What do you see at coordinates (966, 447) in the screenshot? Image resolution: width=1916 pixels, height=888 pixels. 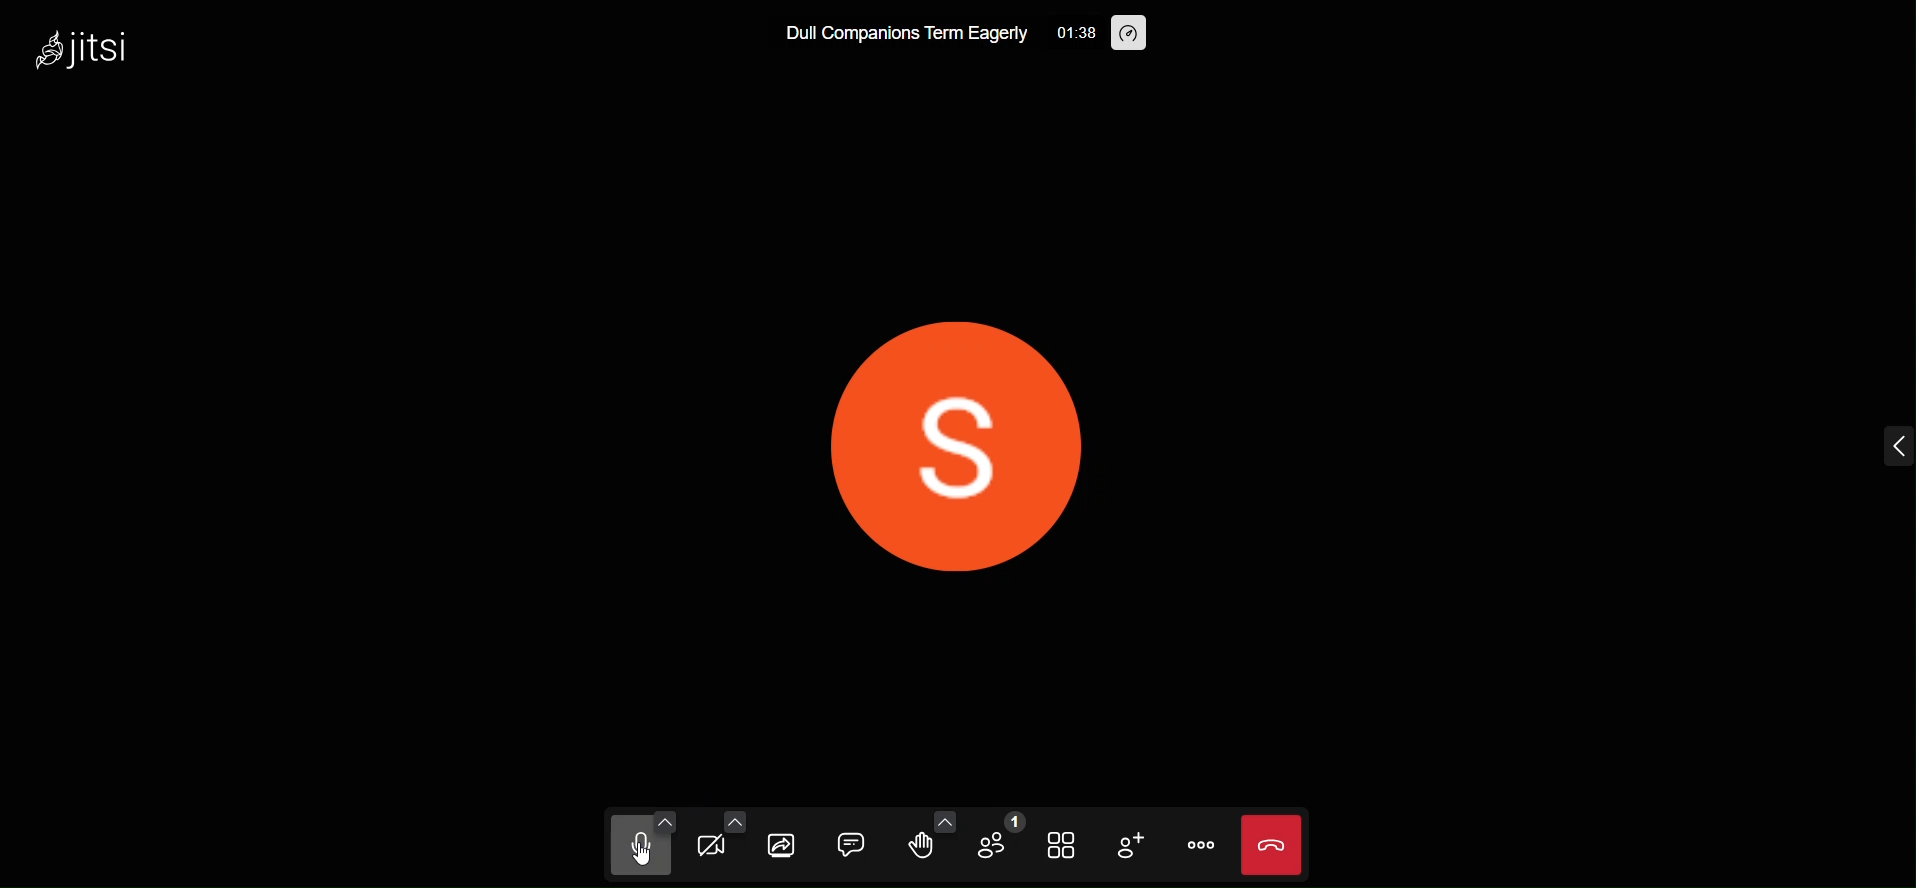 I see `display picture` at bounding box center [966, 447].